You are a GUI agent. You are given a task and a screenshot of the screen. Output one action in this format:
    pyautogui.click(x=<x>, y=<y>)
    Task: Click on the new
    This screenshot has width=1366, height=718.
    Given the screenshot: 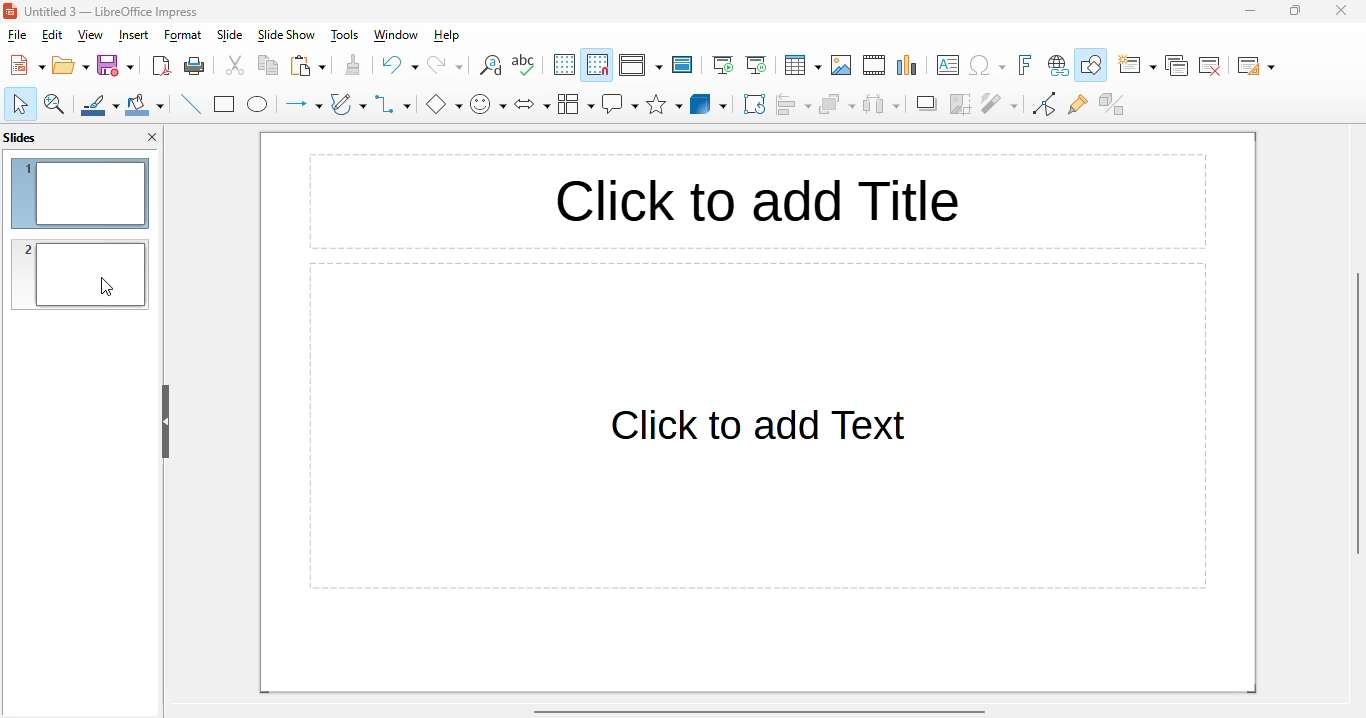 What is the action you would take?
    pyautogui.click(x=27, y=65)
    